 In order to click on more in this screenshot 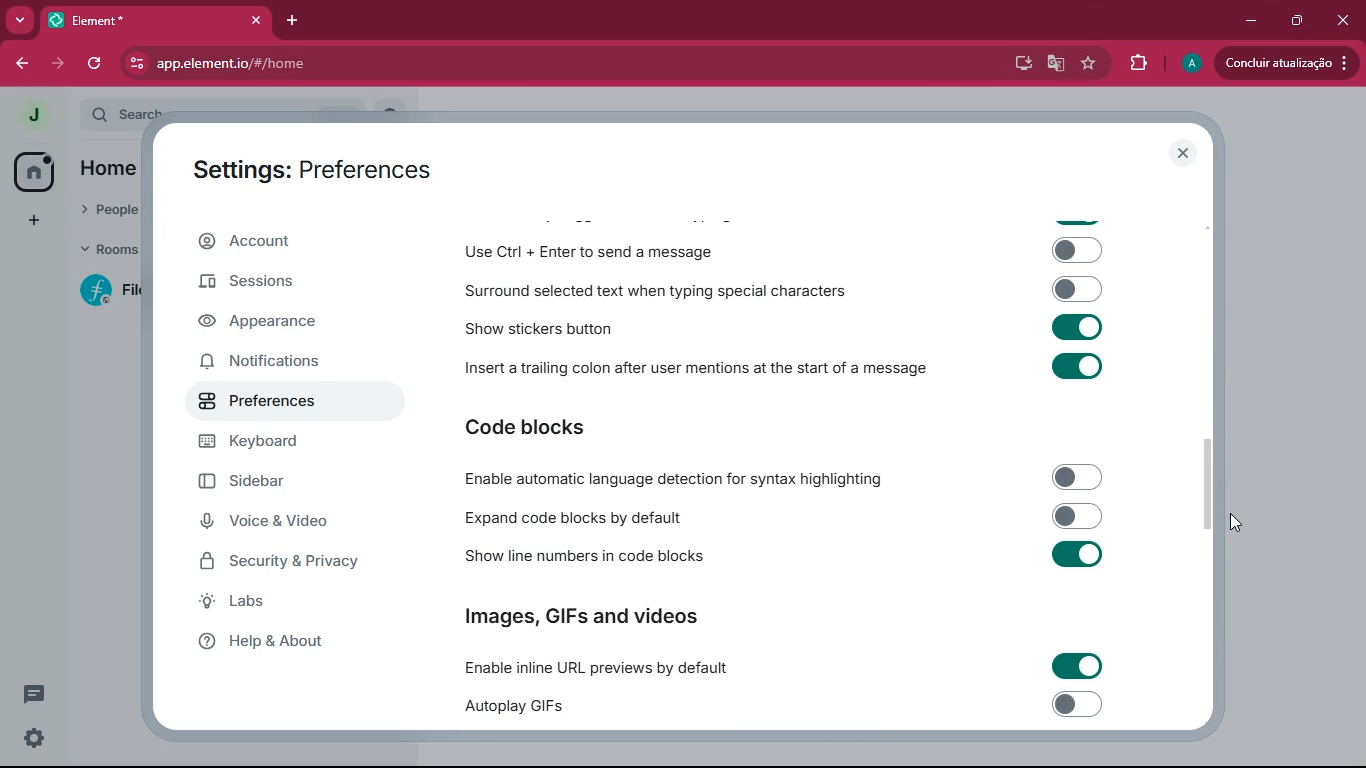, I will do `click(34, 222)`.